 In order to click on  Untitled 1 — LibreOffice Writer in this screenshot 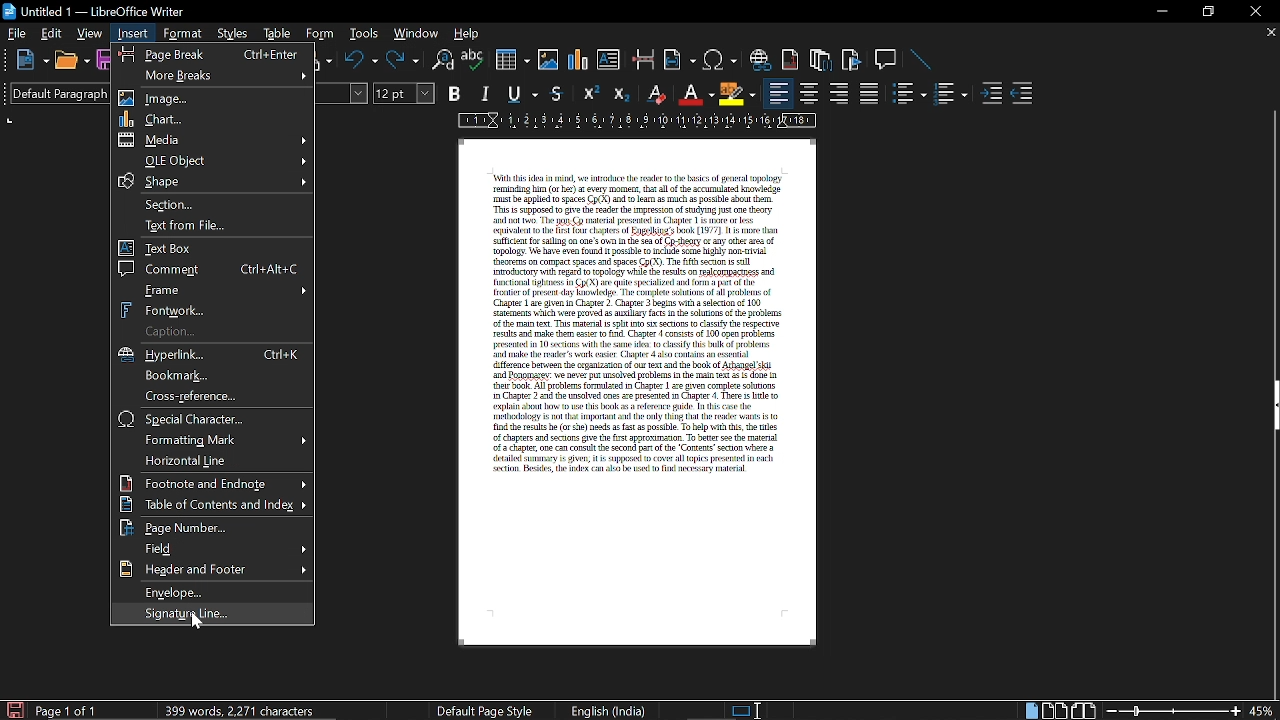, I will do `click(94, 10)`.